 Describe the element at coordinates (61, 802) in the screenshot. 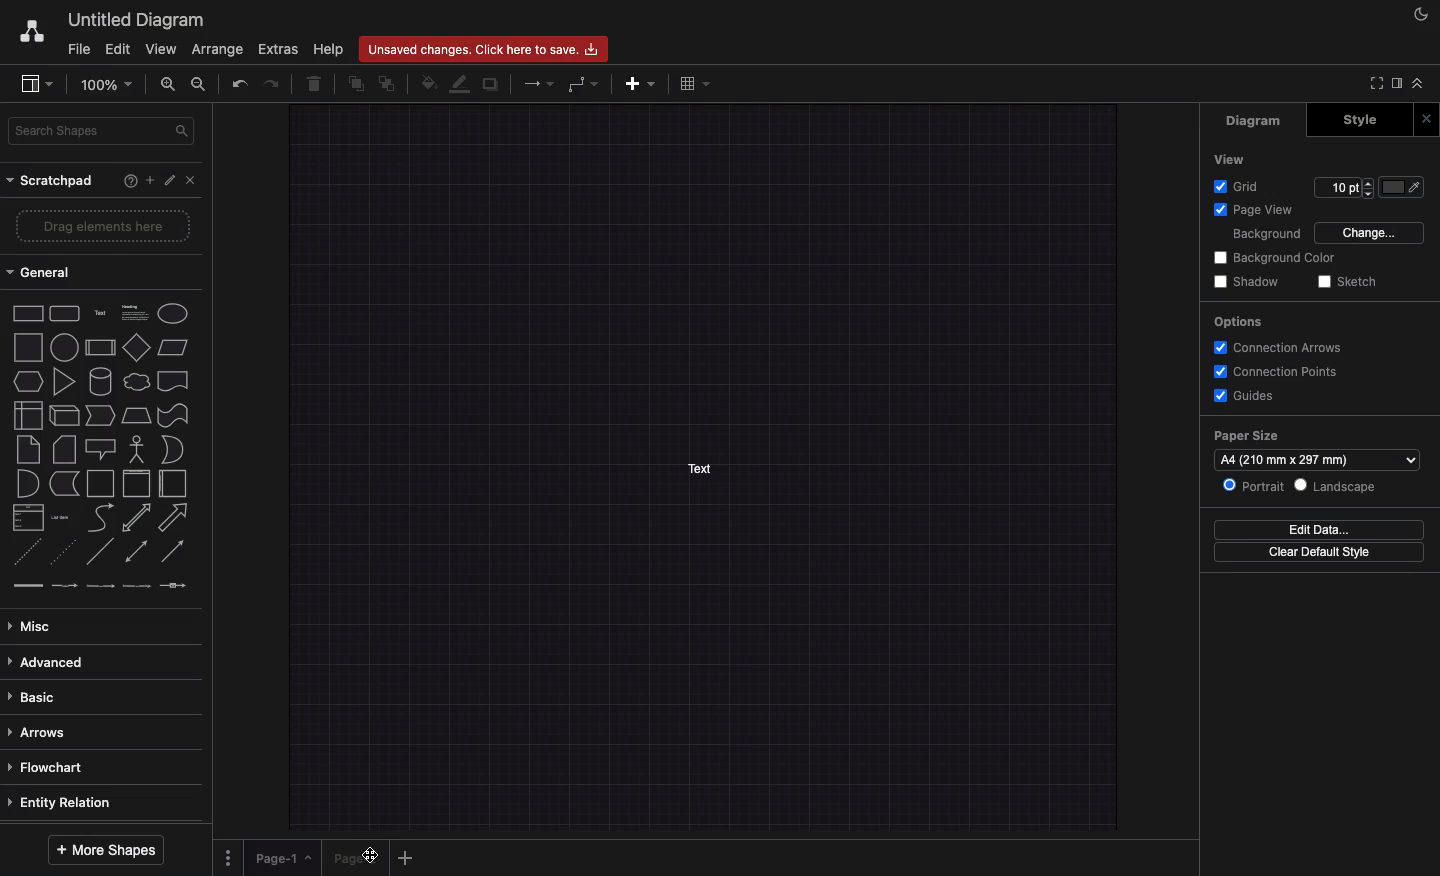

I see `Entity relation` at that location.